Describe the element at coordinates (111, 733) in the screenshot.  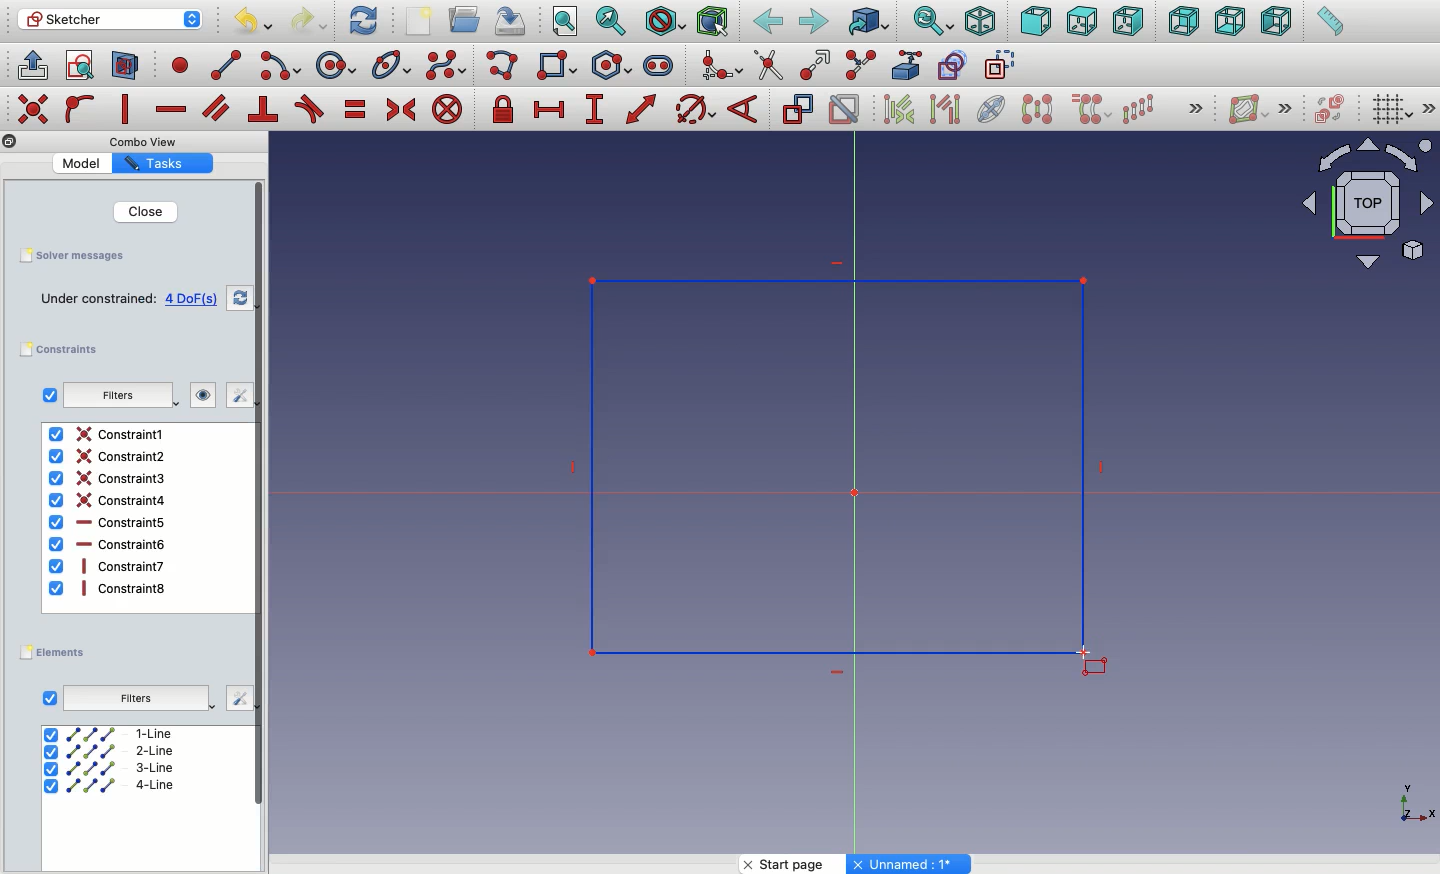
I see `1-line` at that location.